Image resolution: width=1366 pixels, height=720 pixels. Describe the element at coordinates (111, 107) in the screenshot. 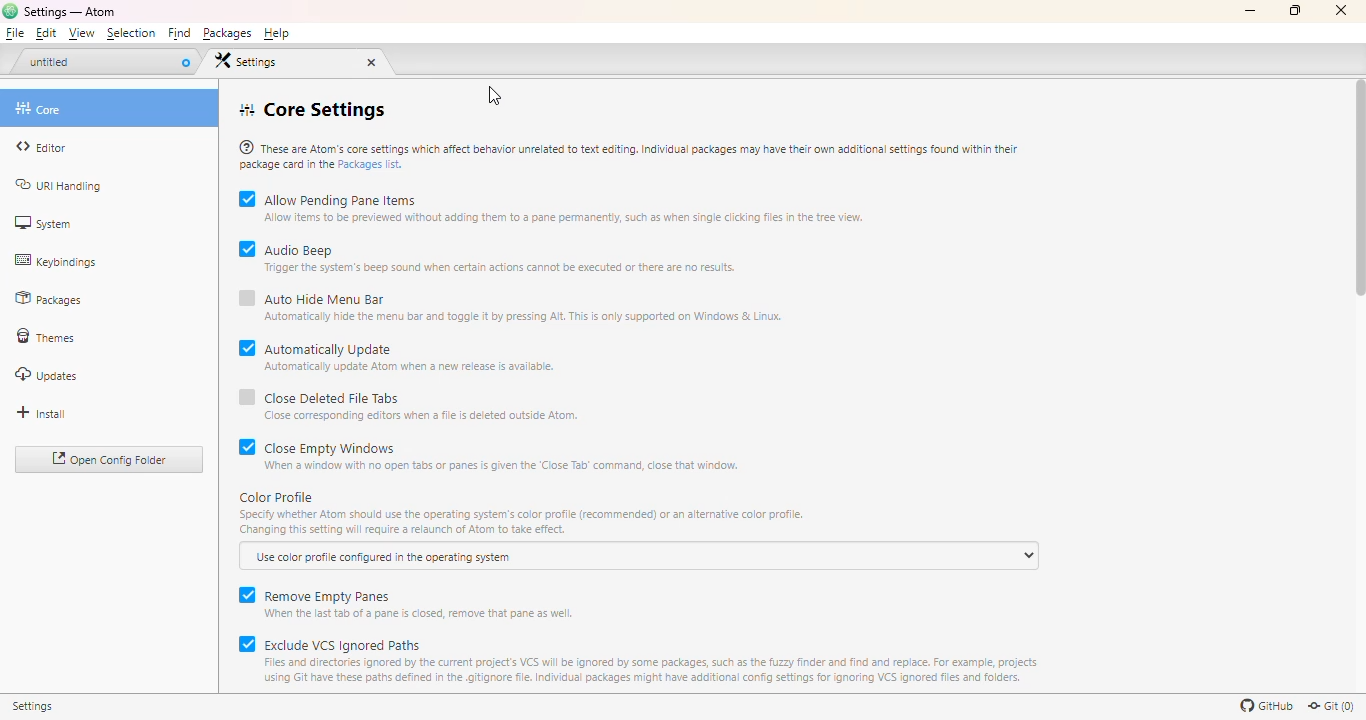

I see `core` at that location.